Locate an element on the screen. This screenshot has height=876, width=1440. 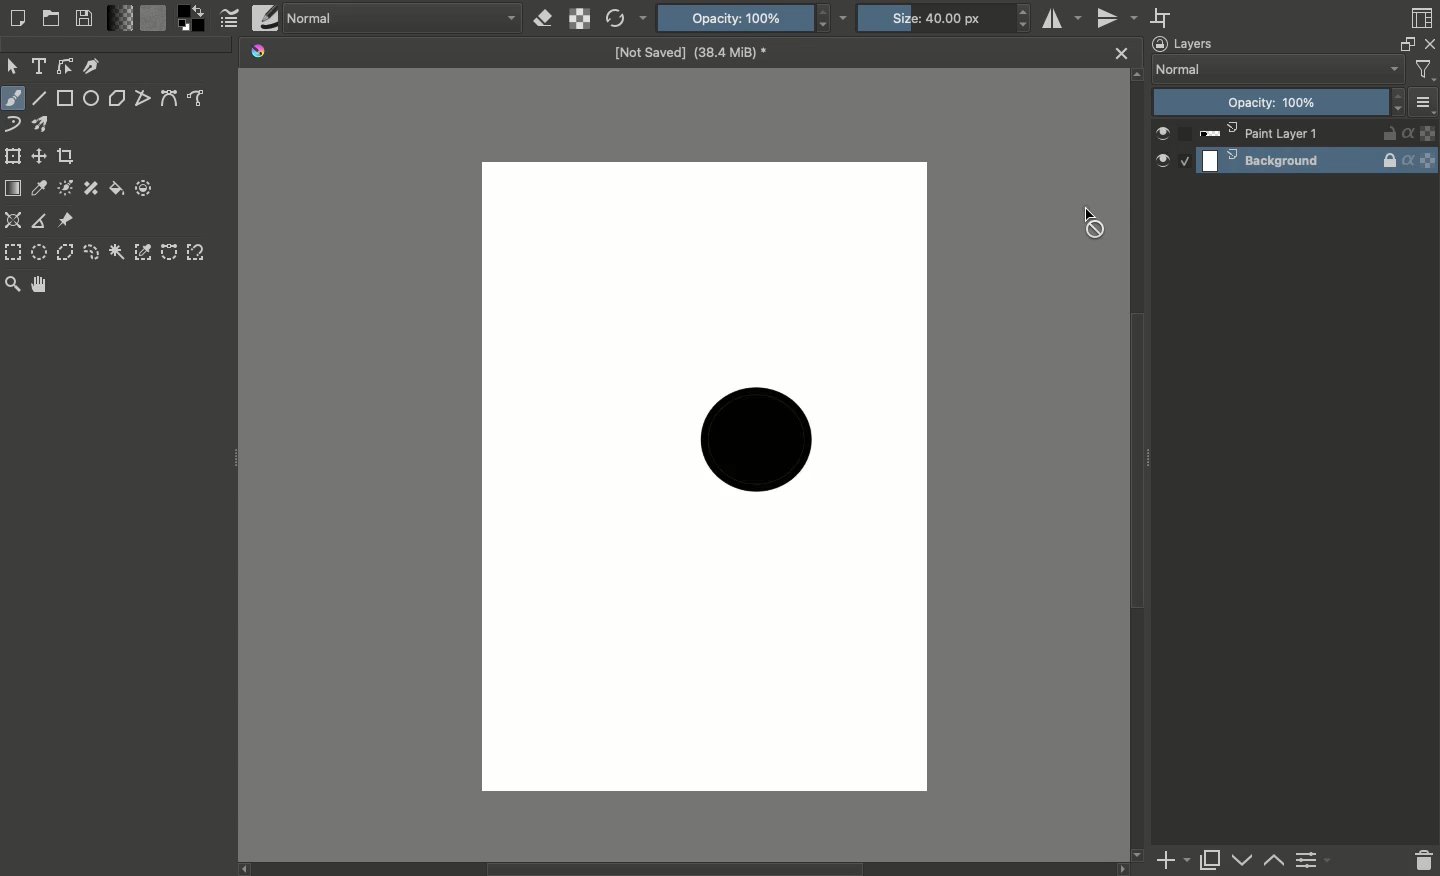
Raise layer is located at coordinates (1243, 862).